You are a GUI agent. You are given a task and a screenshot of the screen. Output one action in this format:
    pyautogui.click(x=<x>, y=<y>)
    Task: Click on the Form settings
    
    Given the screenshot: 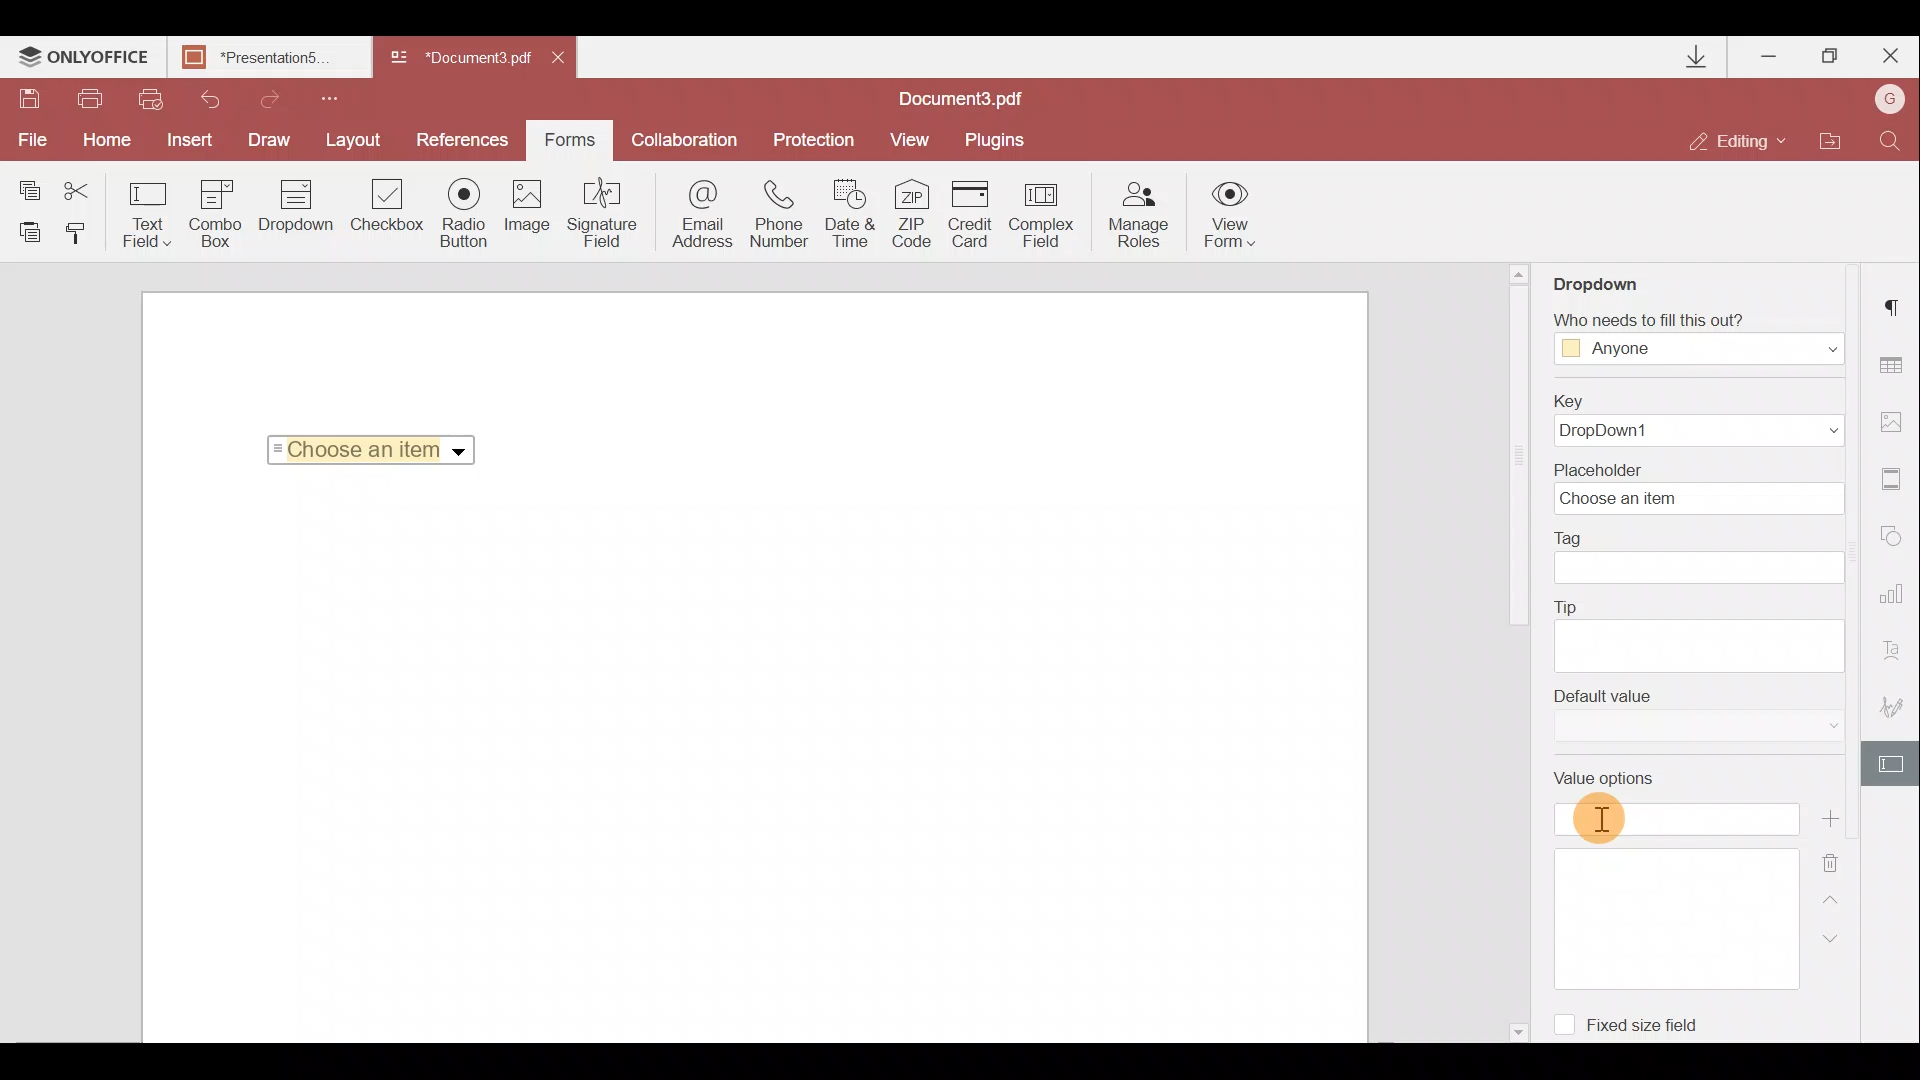 What is the action you would take?
    pyautogui.click(x=1894, y=764)
    